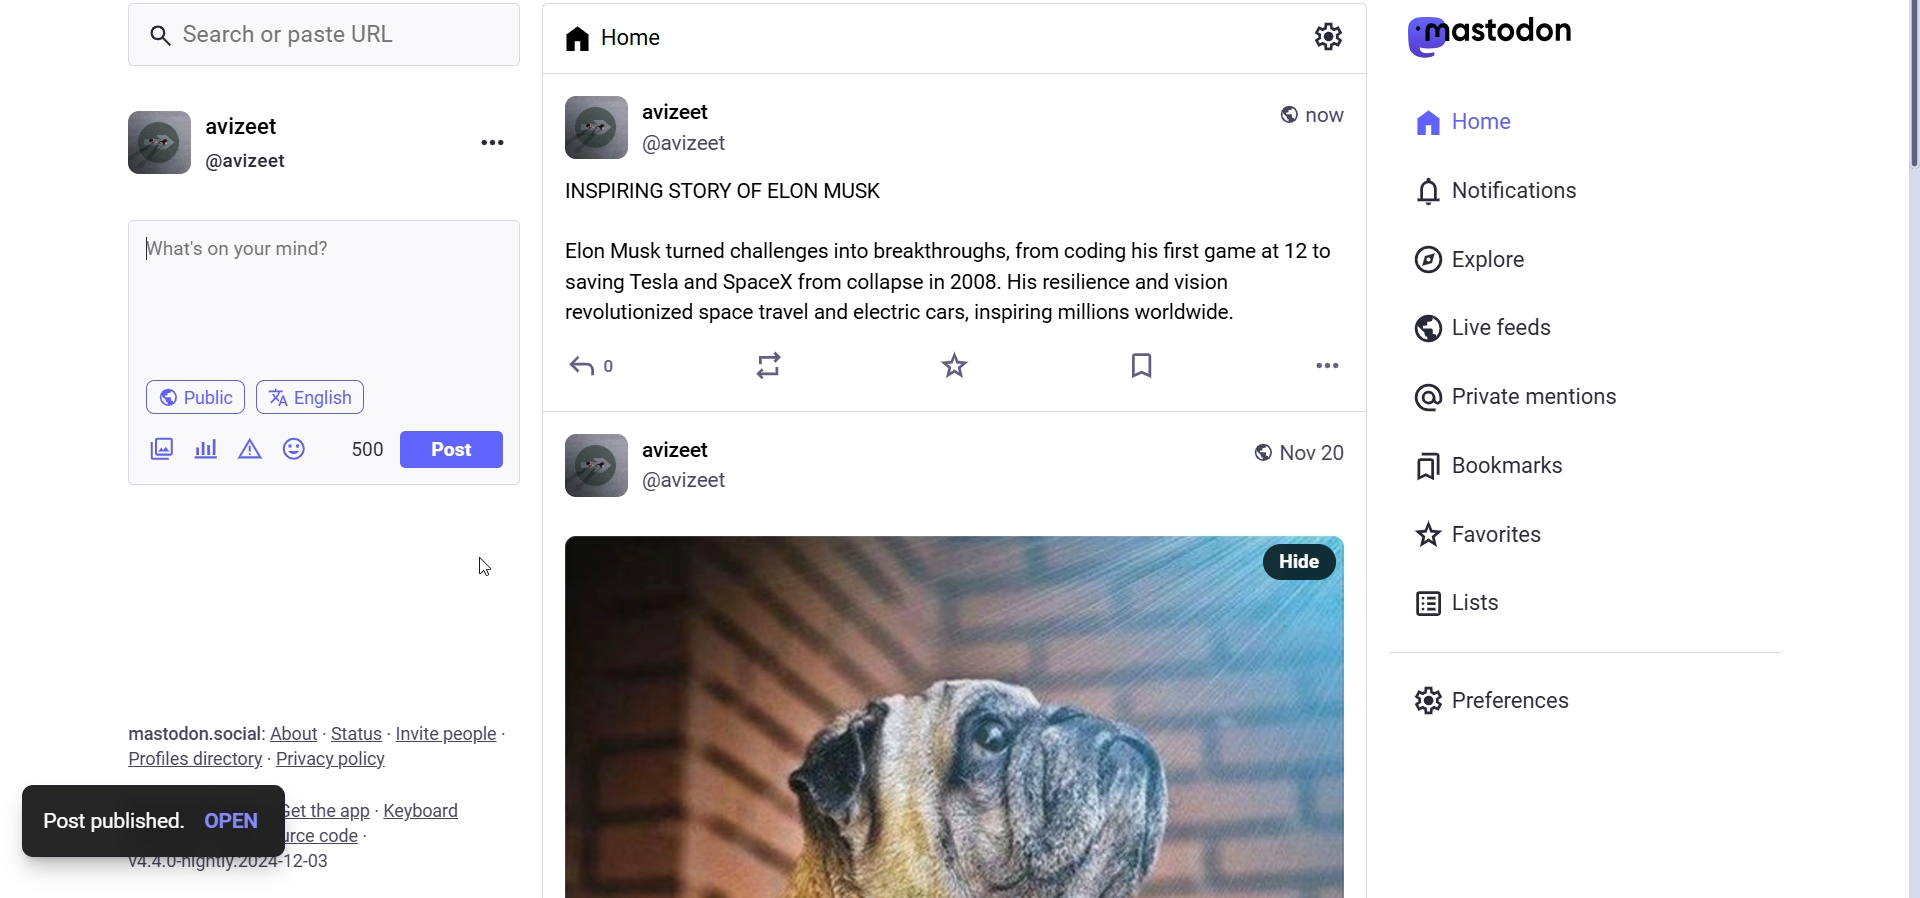 Image resolution: width=1920 pixels, height=898 pixels. I want to click on reply, so click(593, 368).